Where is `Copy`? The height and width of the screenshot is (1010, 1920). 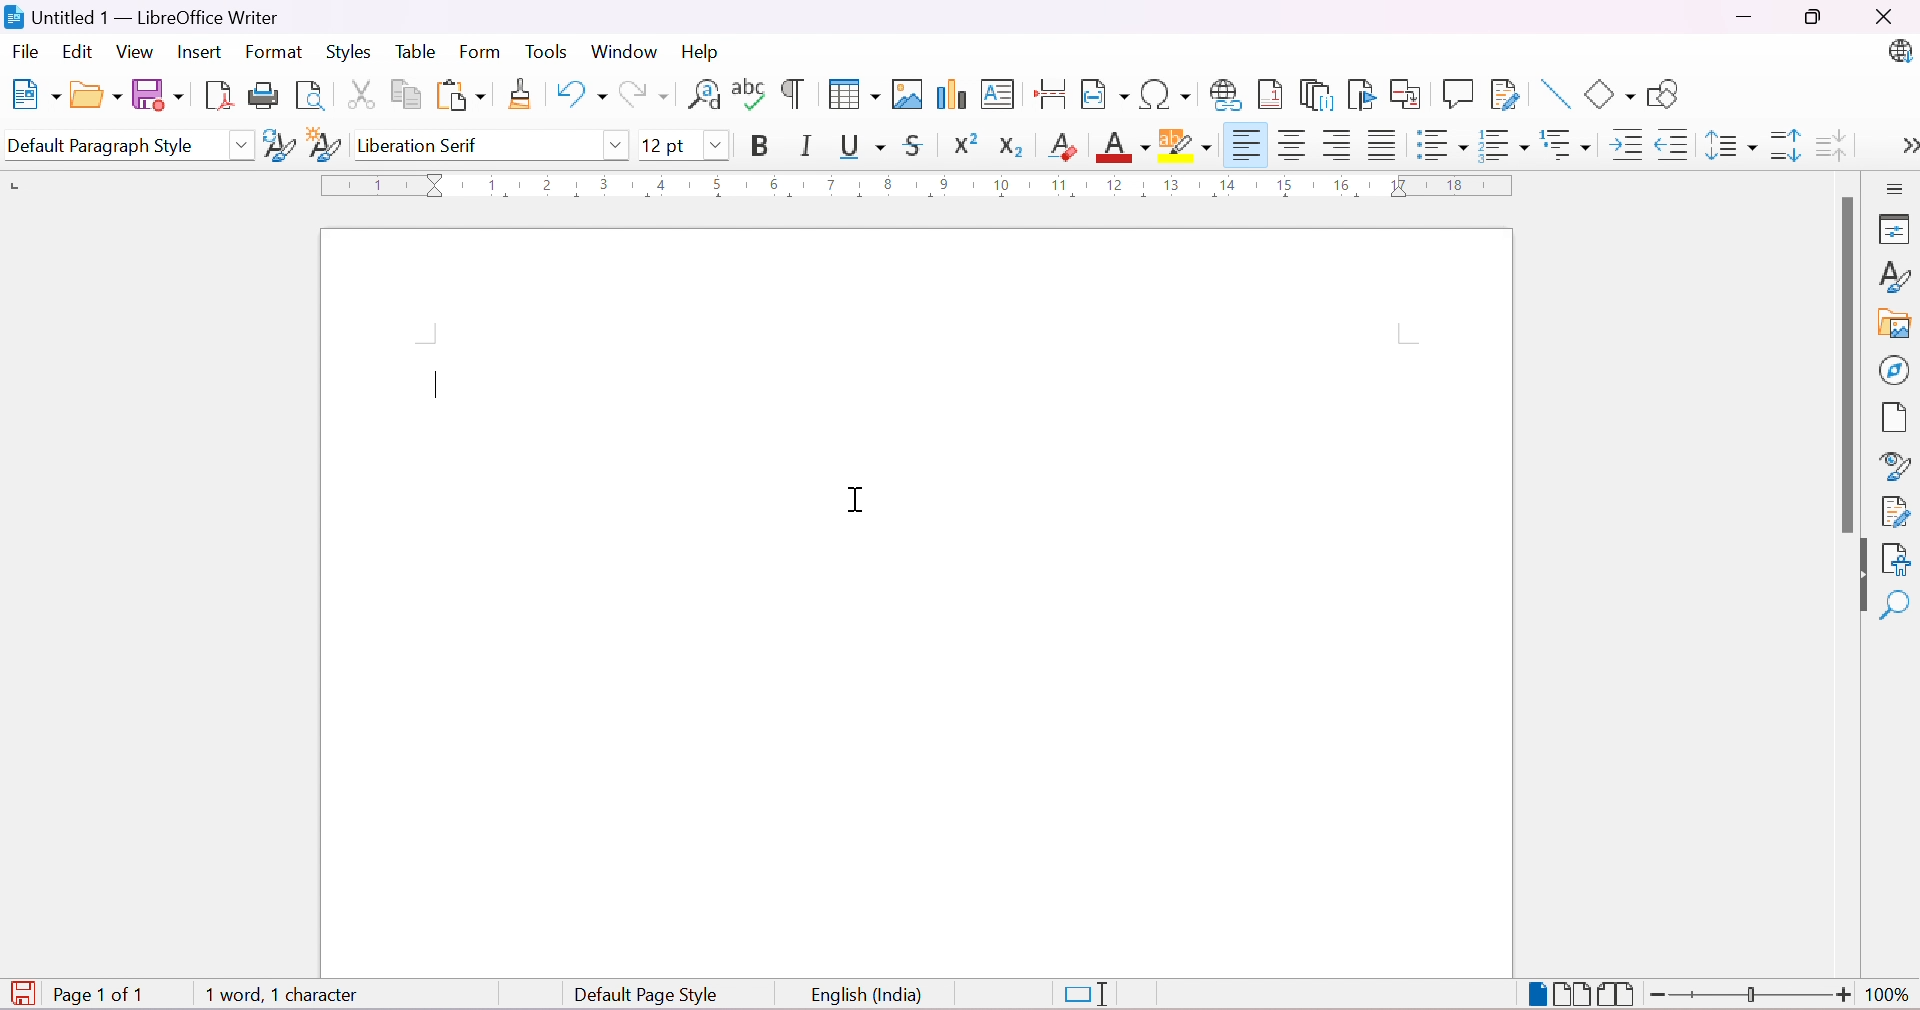
Copy is located at coordinates (403, 92).